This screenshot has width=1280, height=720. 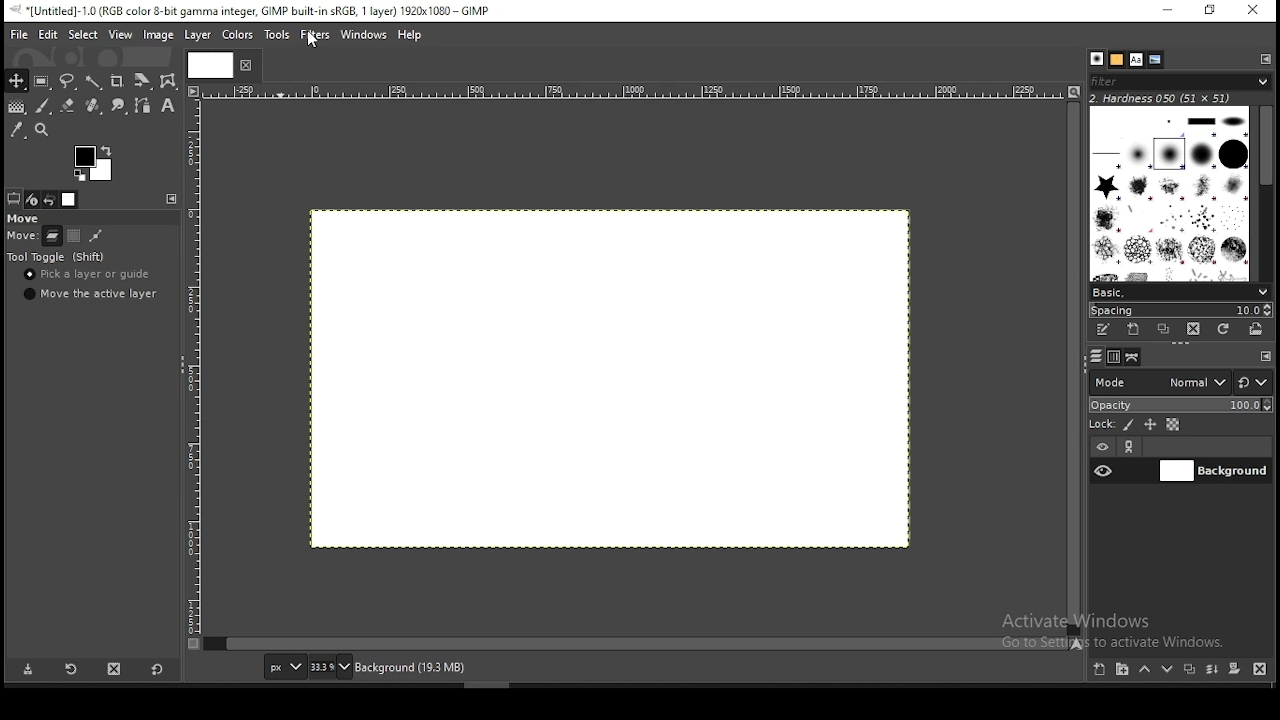 I want to click on link, so click(x=1133, y=446).